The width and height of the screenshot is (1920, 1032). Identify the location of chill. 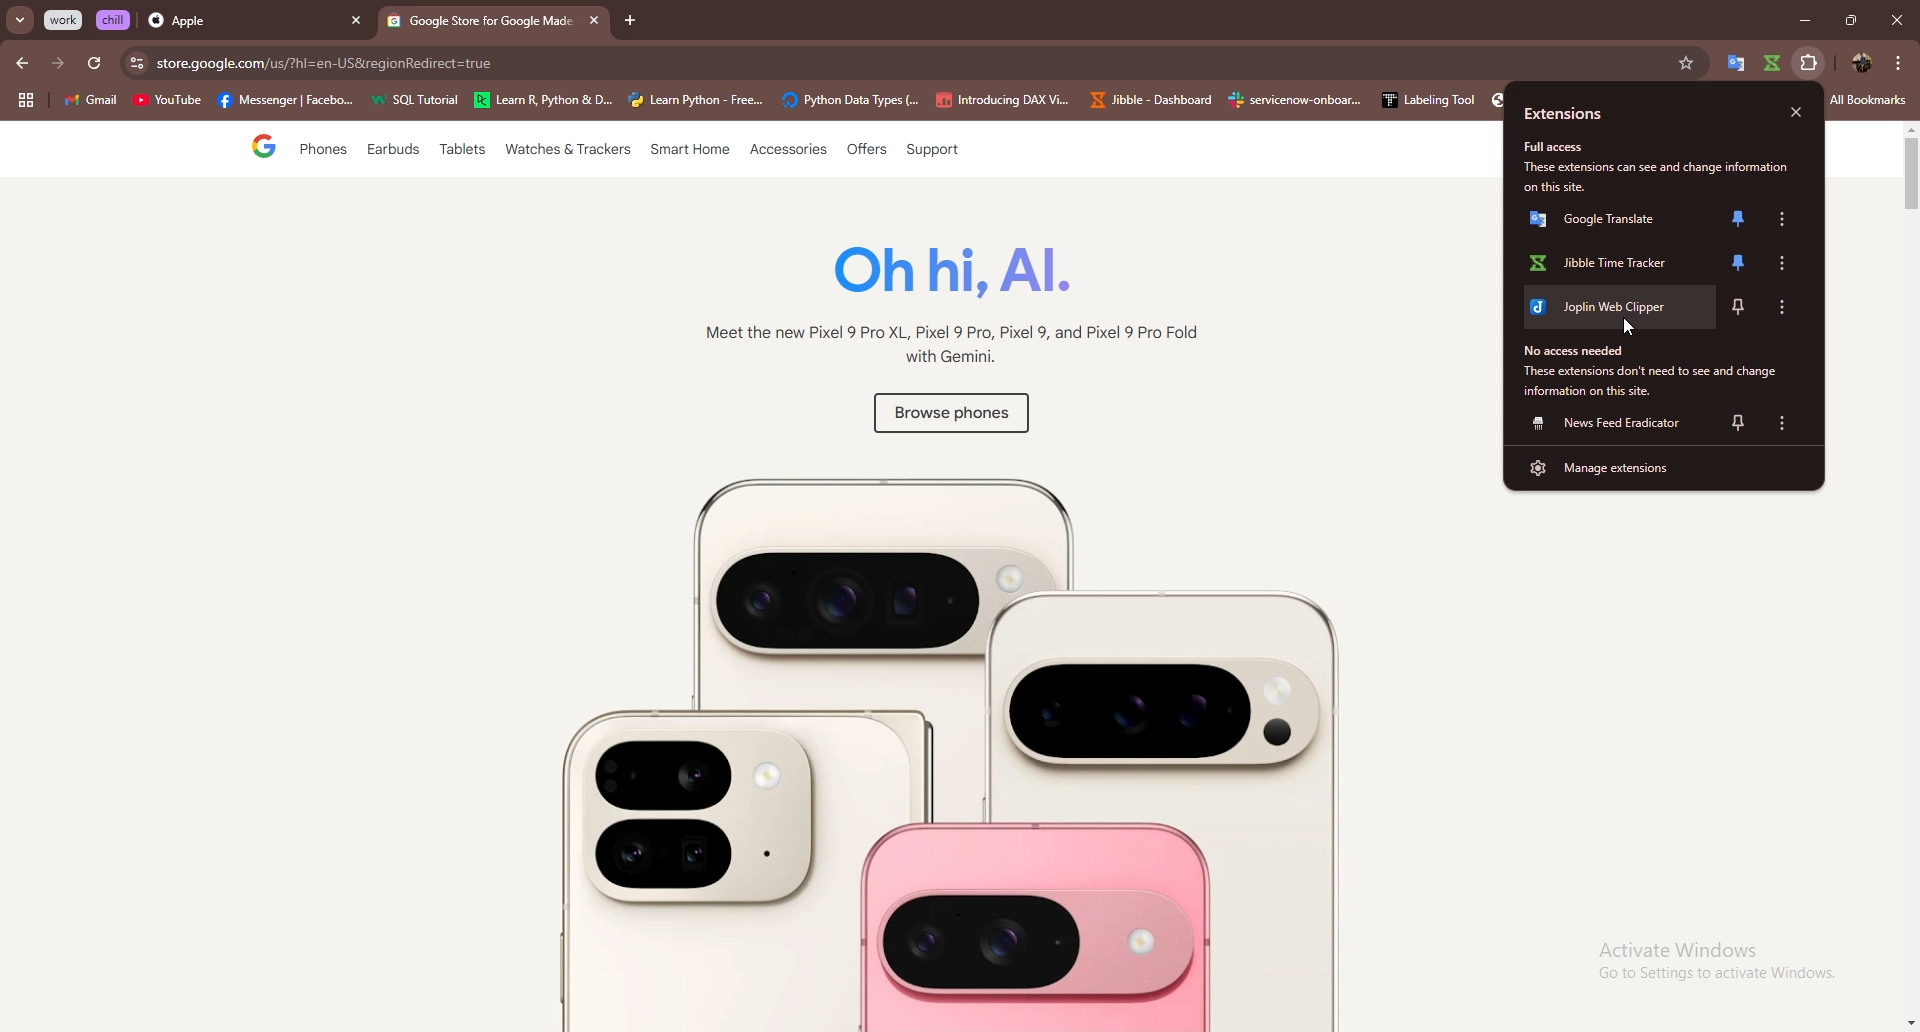
(115, 19).